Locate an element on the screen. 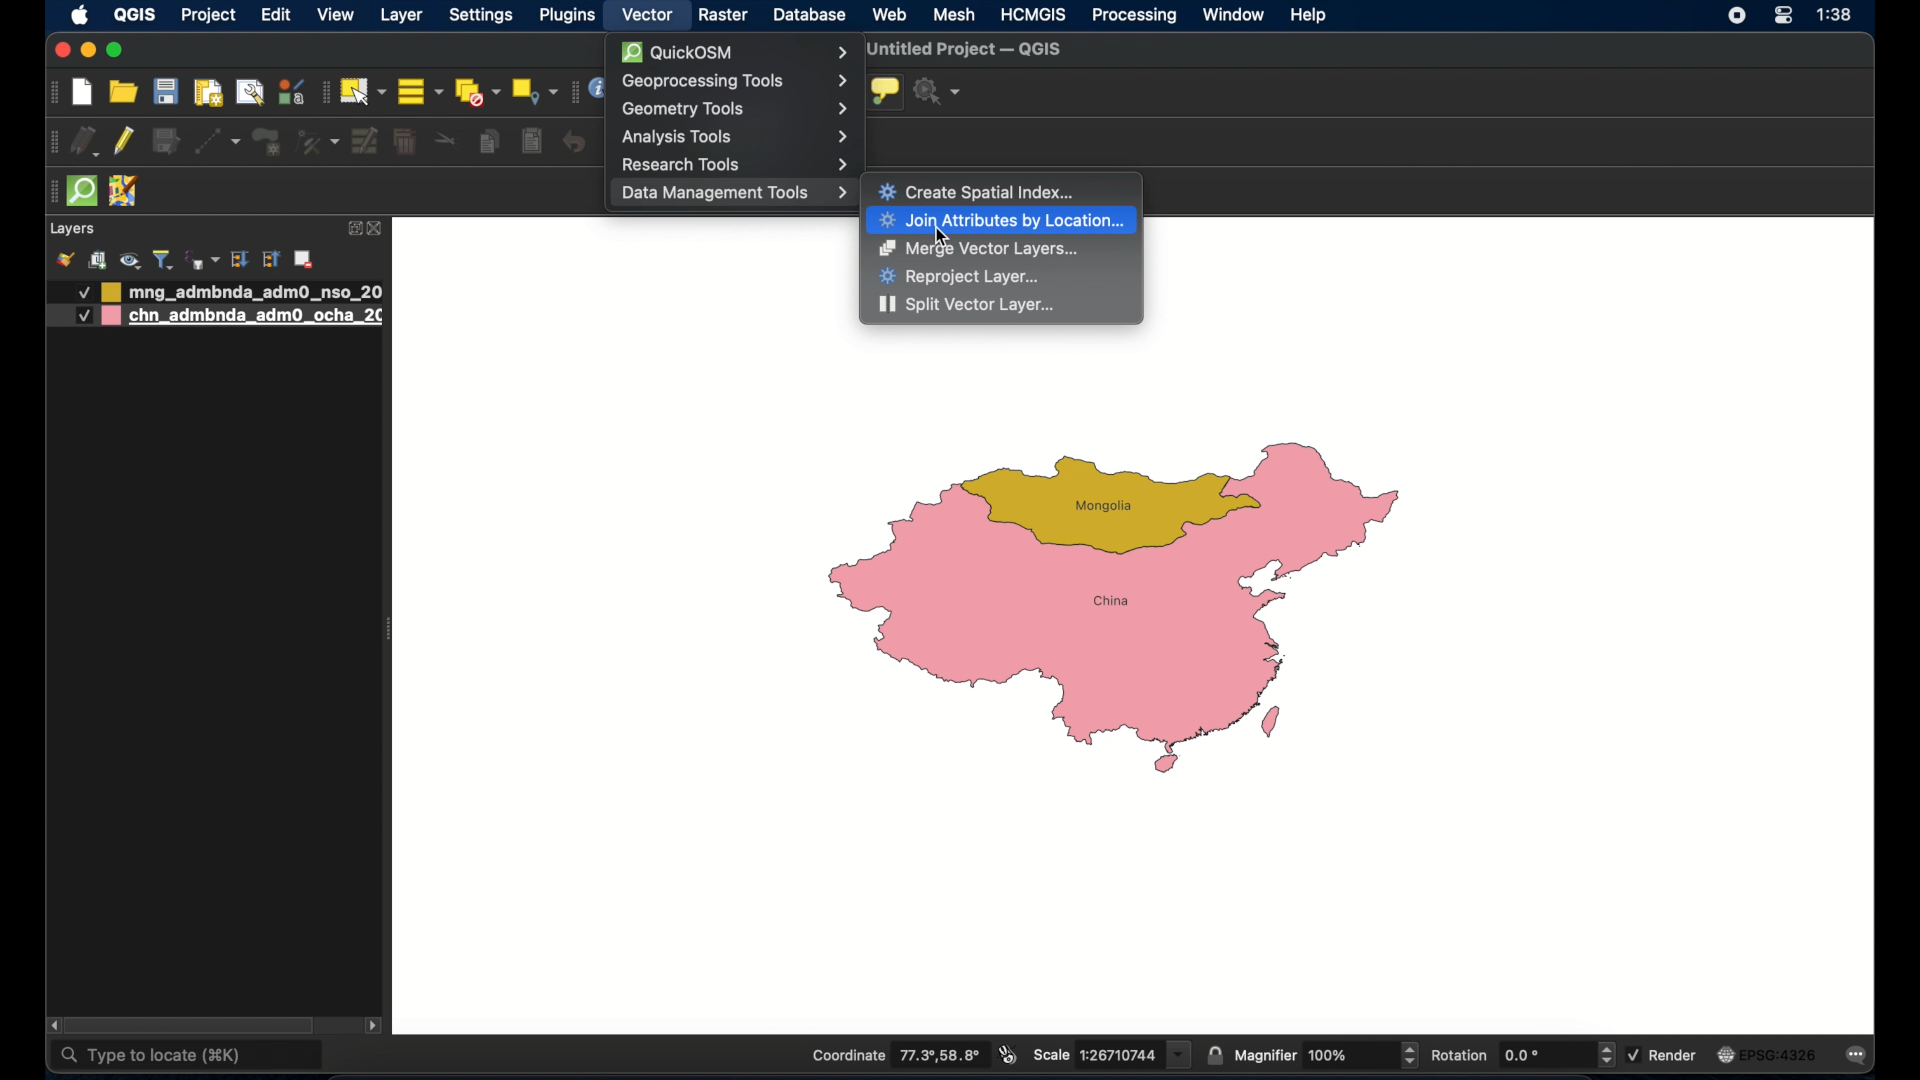 The width and height of the screenshot is (1920, 1080). Analysis Tools is located at coordinates (736, 137).